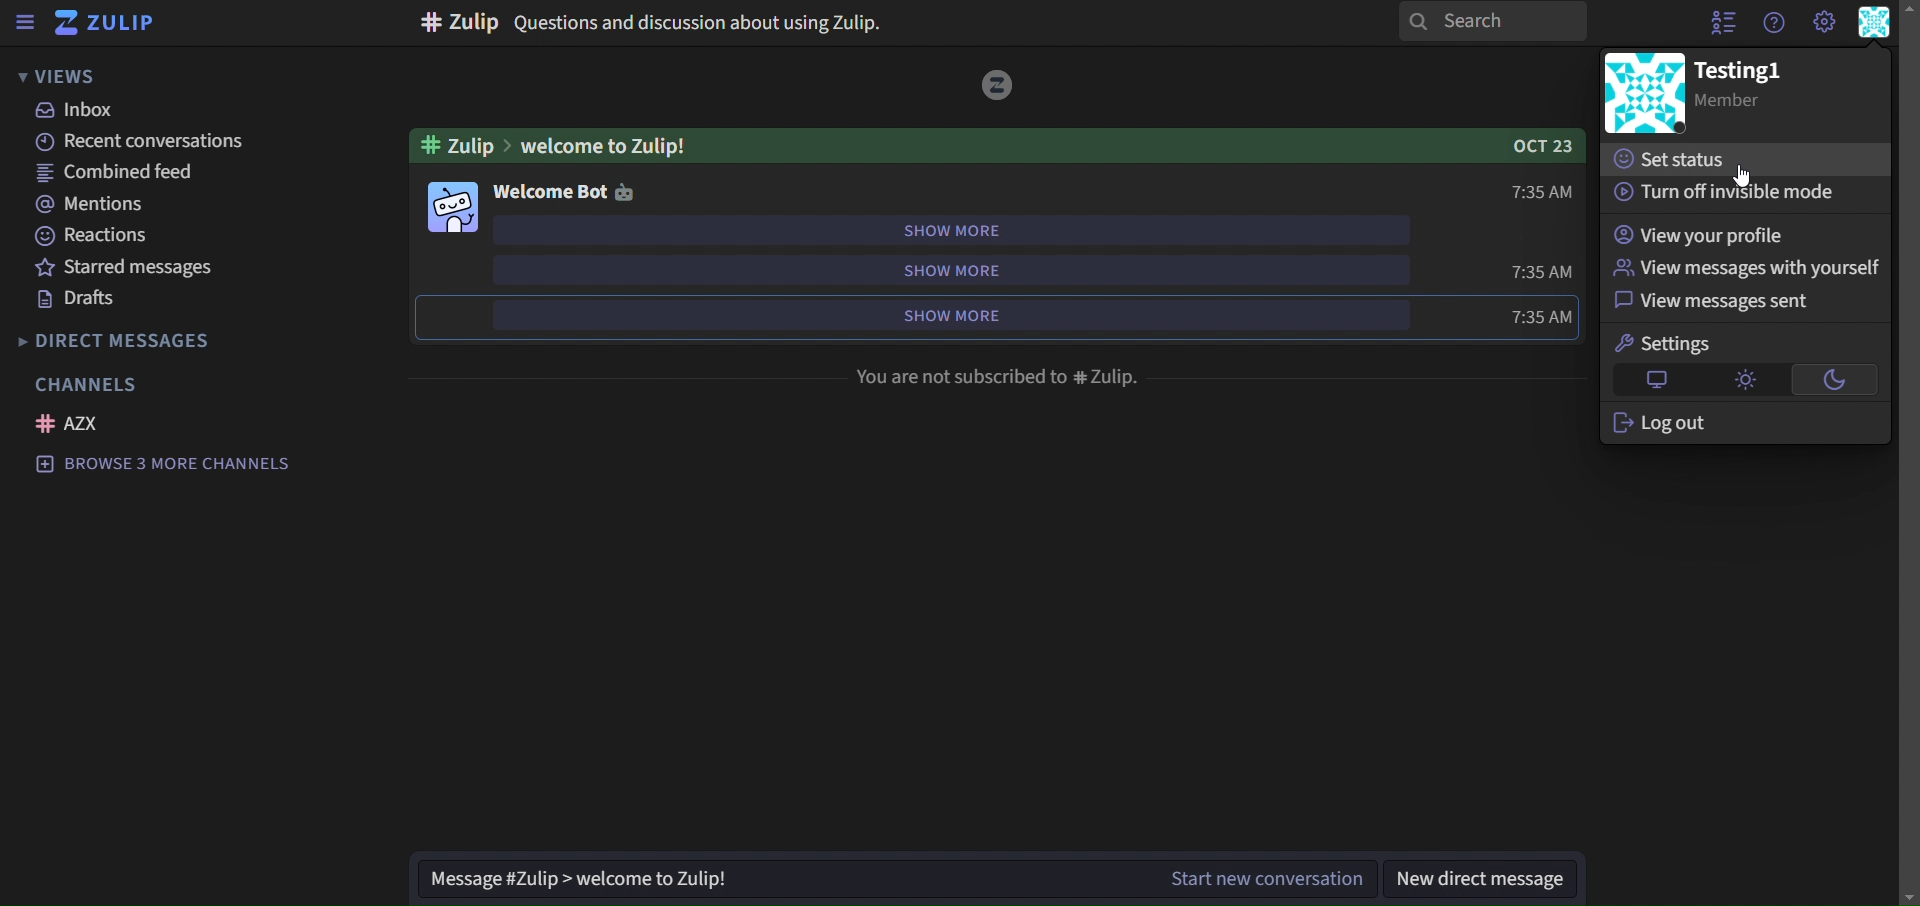  What do you see at coordinates (1264, 879) in the screenshot?
I see `start new conversation` at bounding box center [1264, 879].